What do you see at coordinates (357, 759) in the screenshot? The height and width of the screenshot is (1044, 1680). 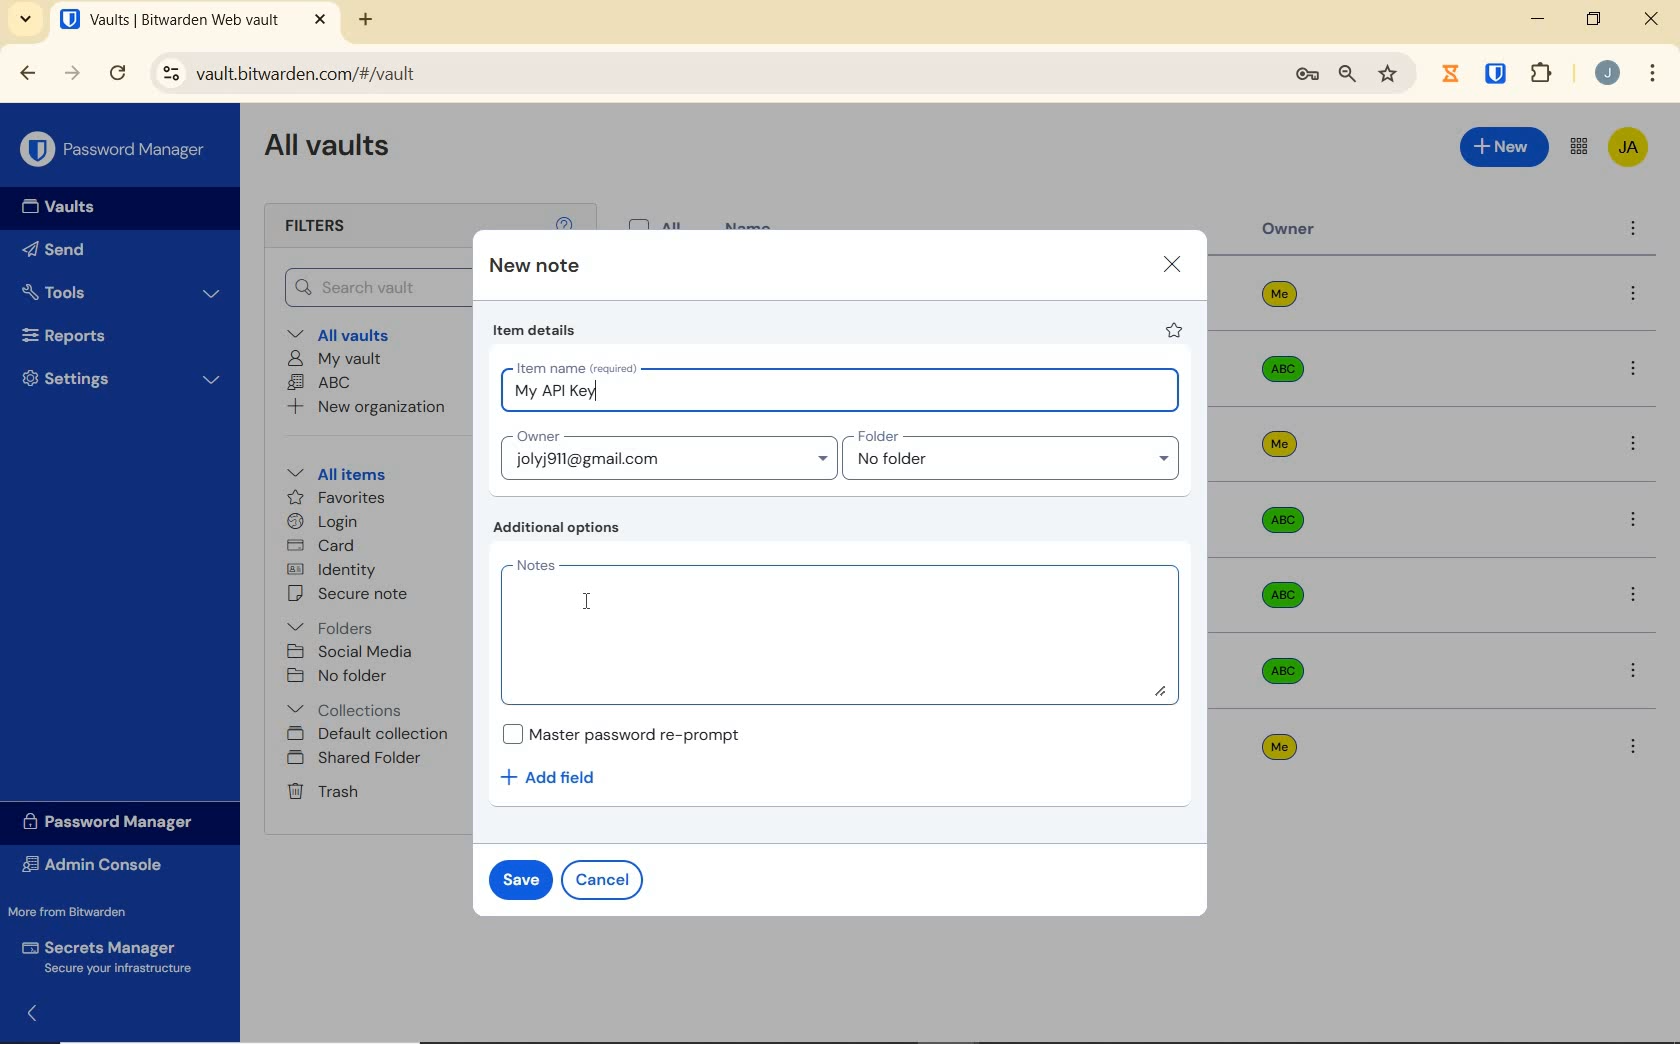 I see `shared folder` at bounding box center [357, 759].